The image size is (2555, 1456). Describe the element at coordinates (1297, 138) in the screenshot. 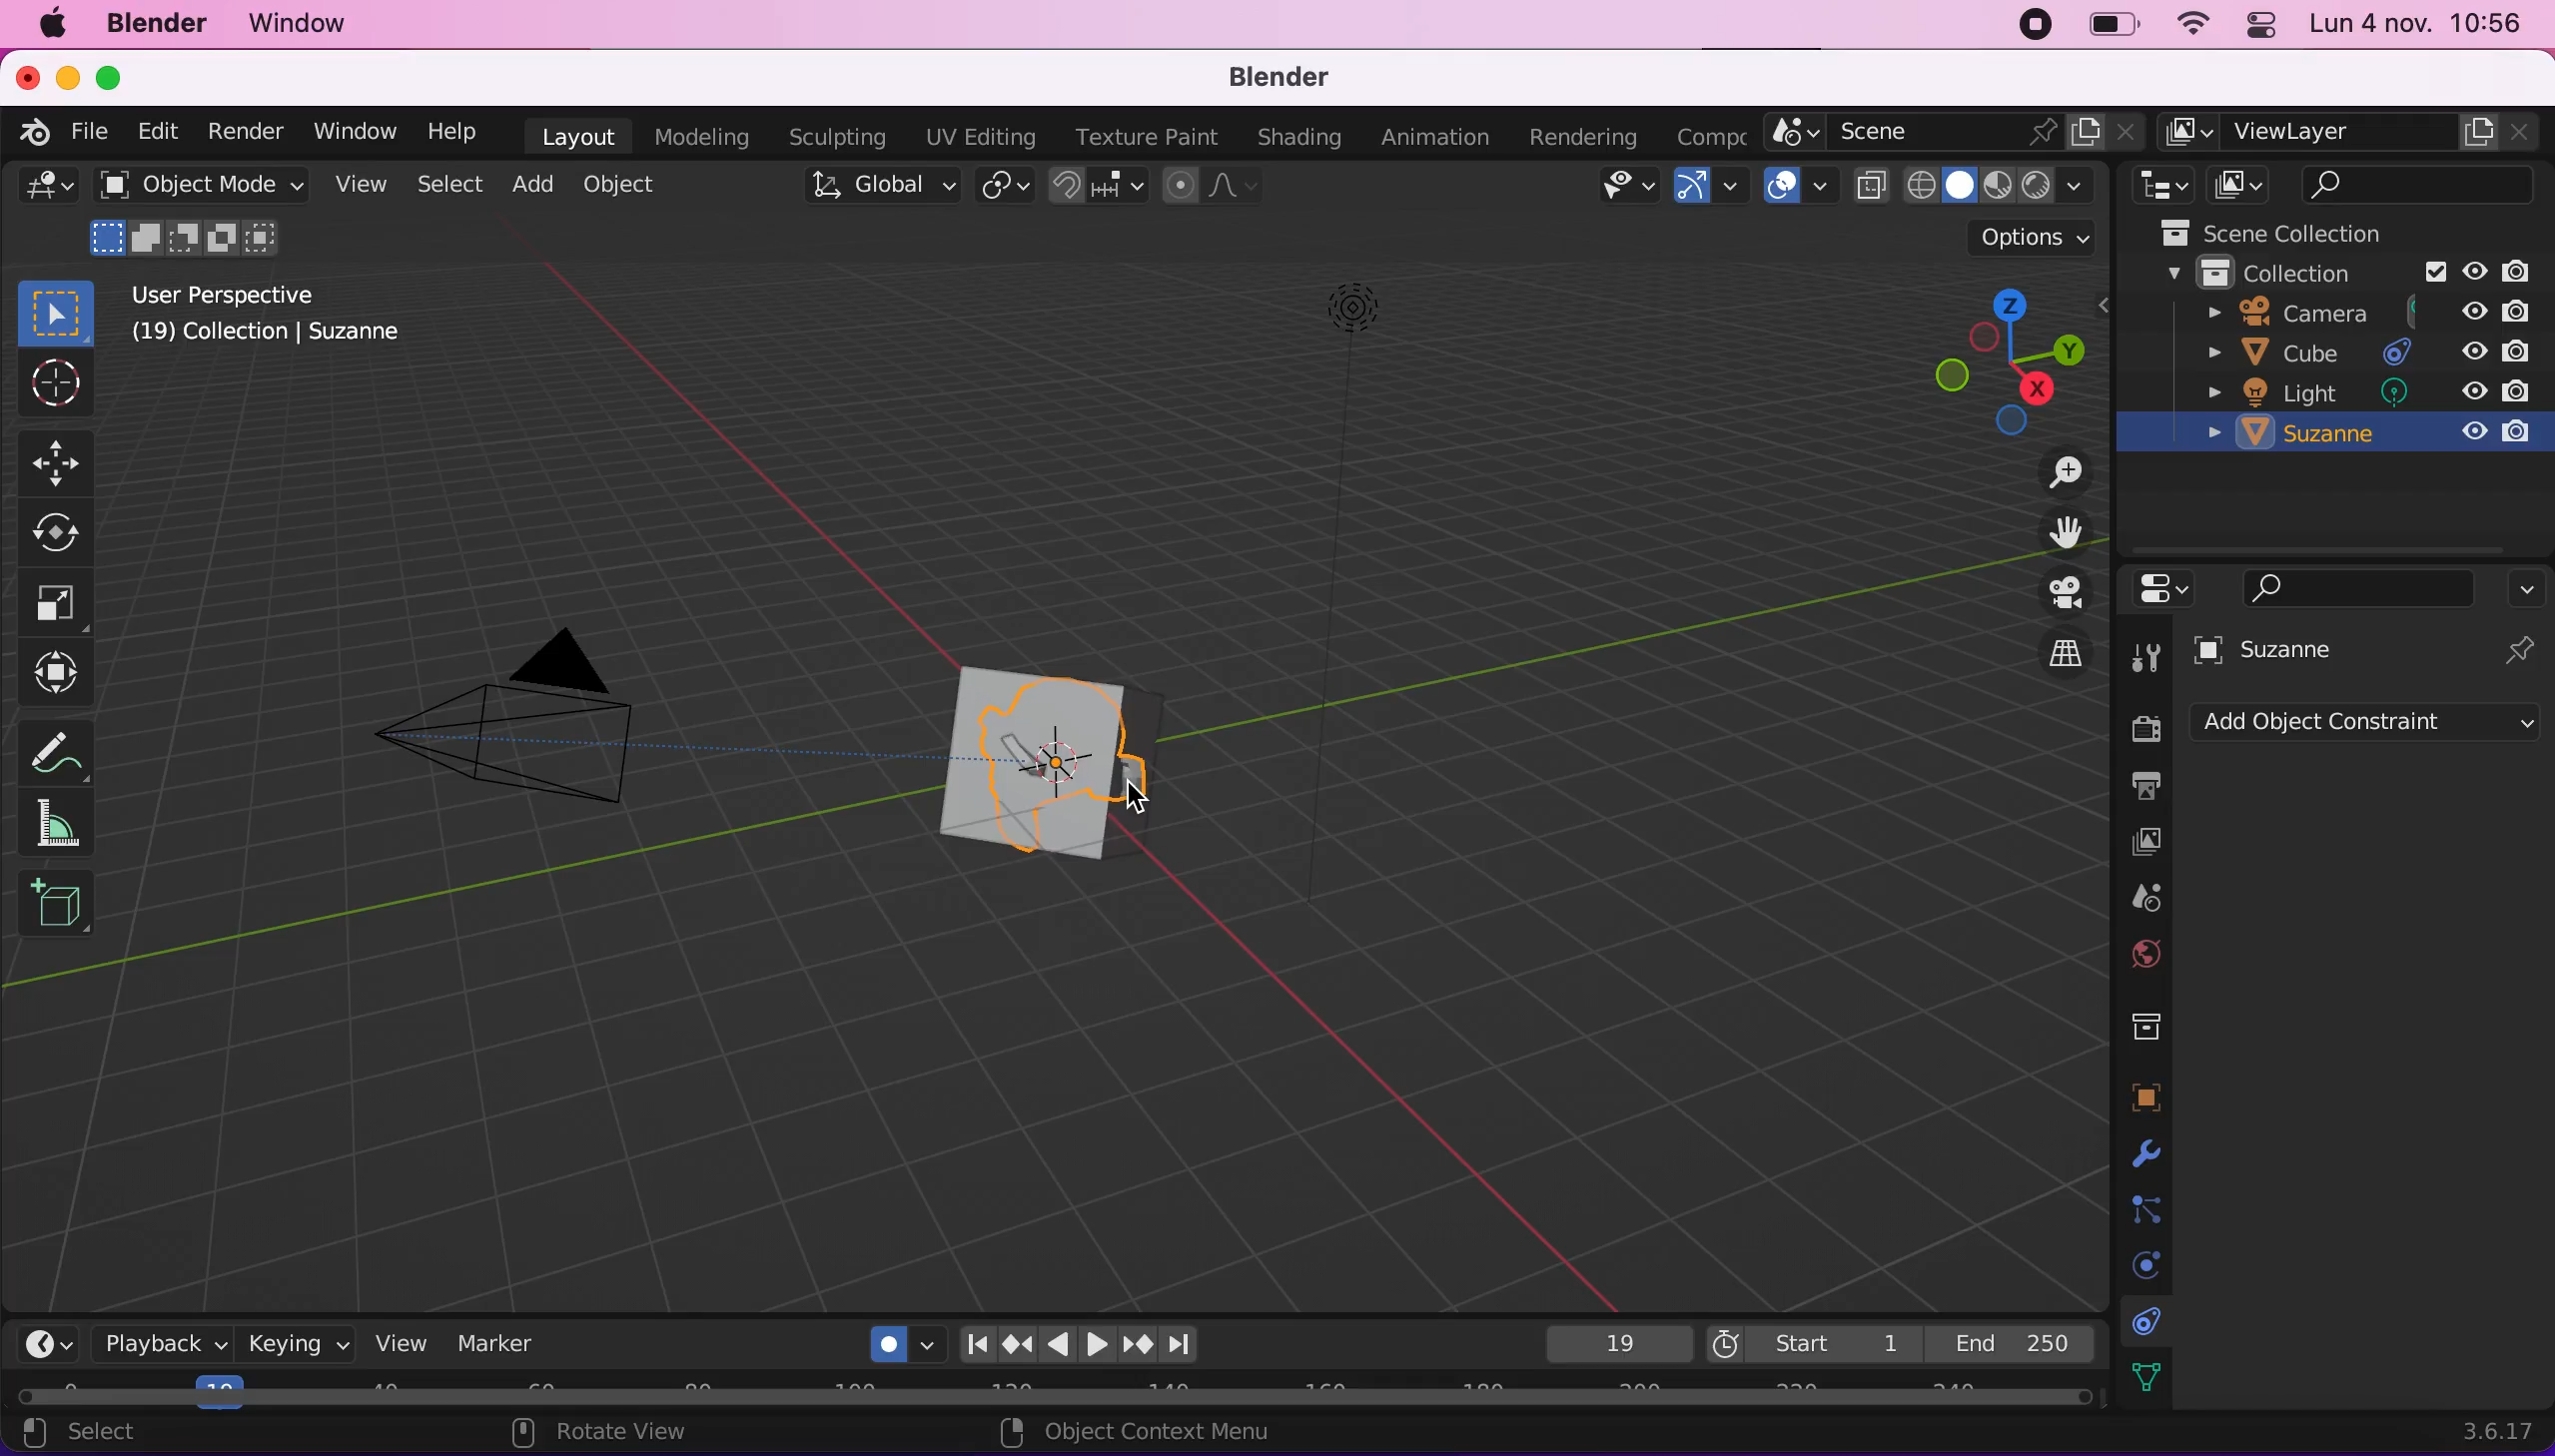

I see `shading` at that location.